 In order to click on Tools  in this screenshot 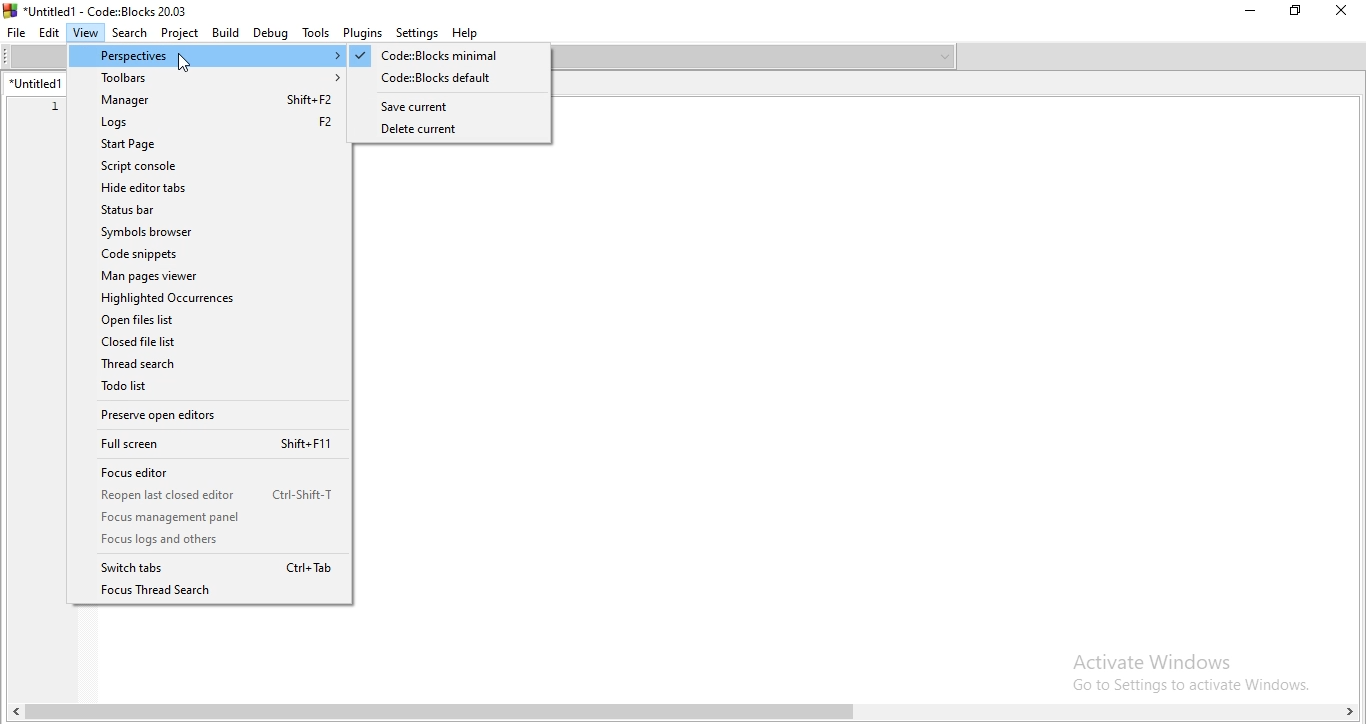, I will do `click(315, 32)`.